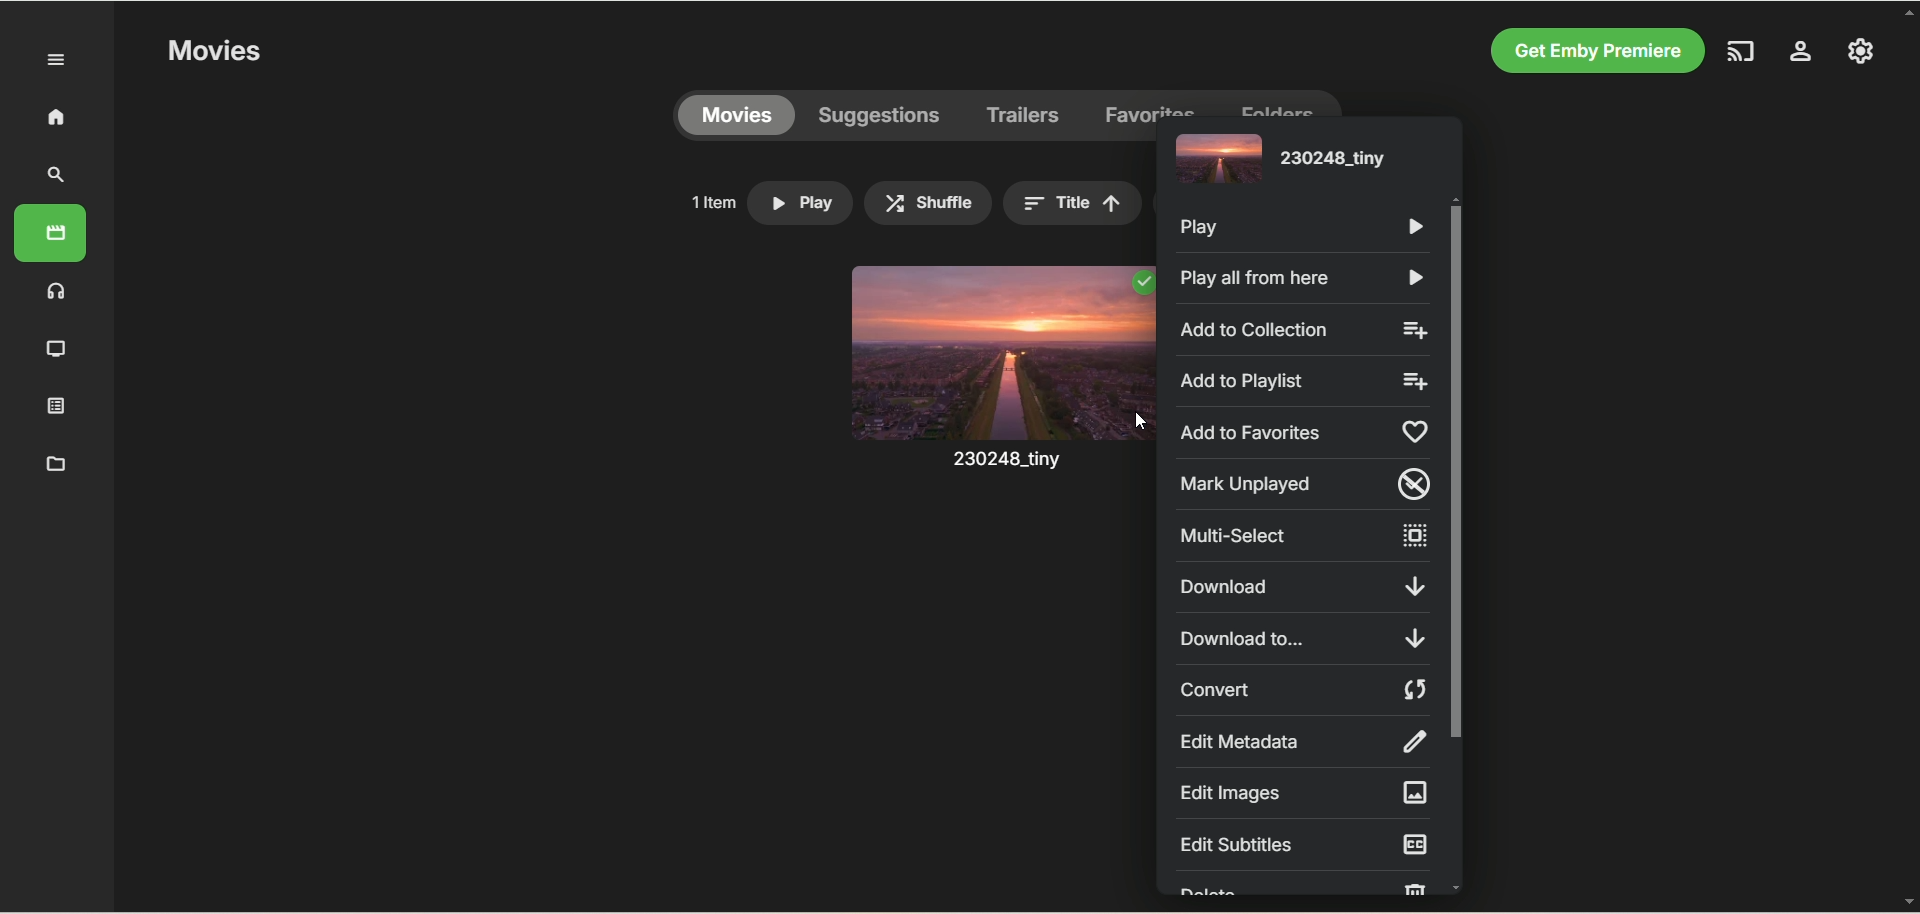 The height and width of the screenshot is (914, 1920). Describe the element at coordinates (50, 233) in the screenshot. I see `movies` at that location.